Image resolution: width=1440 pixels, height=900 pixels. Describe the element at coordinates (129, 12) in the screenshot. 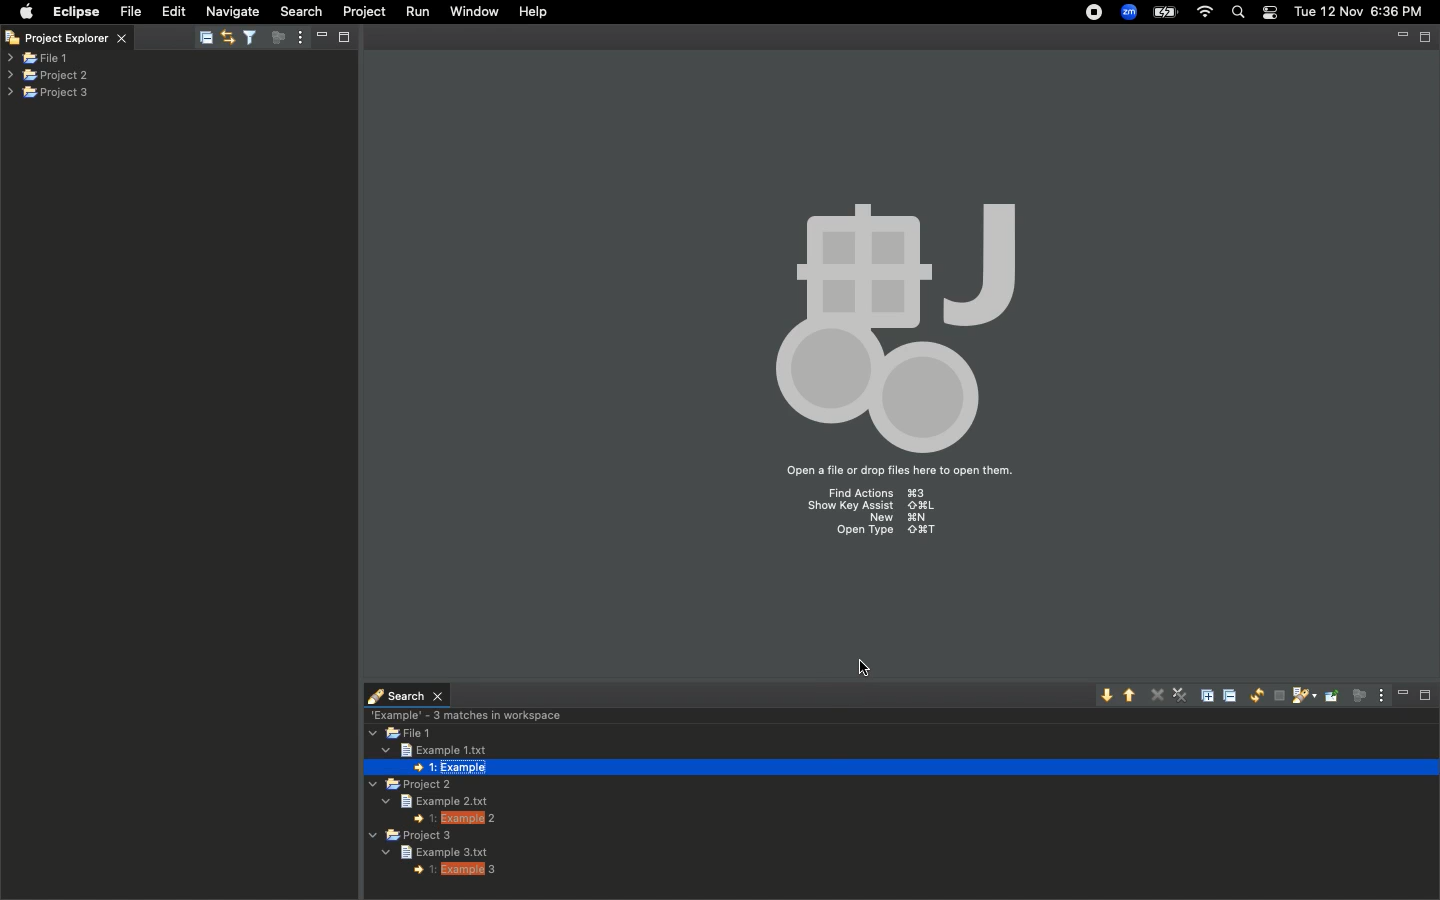

I see `File` at that location.